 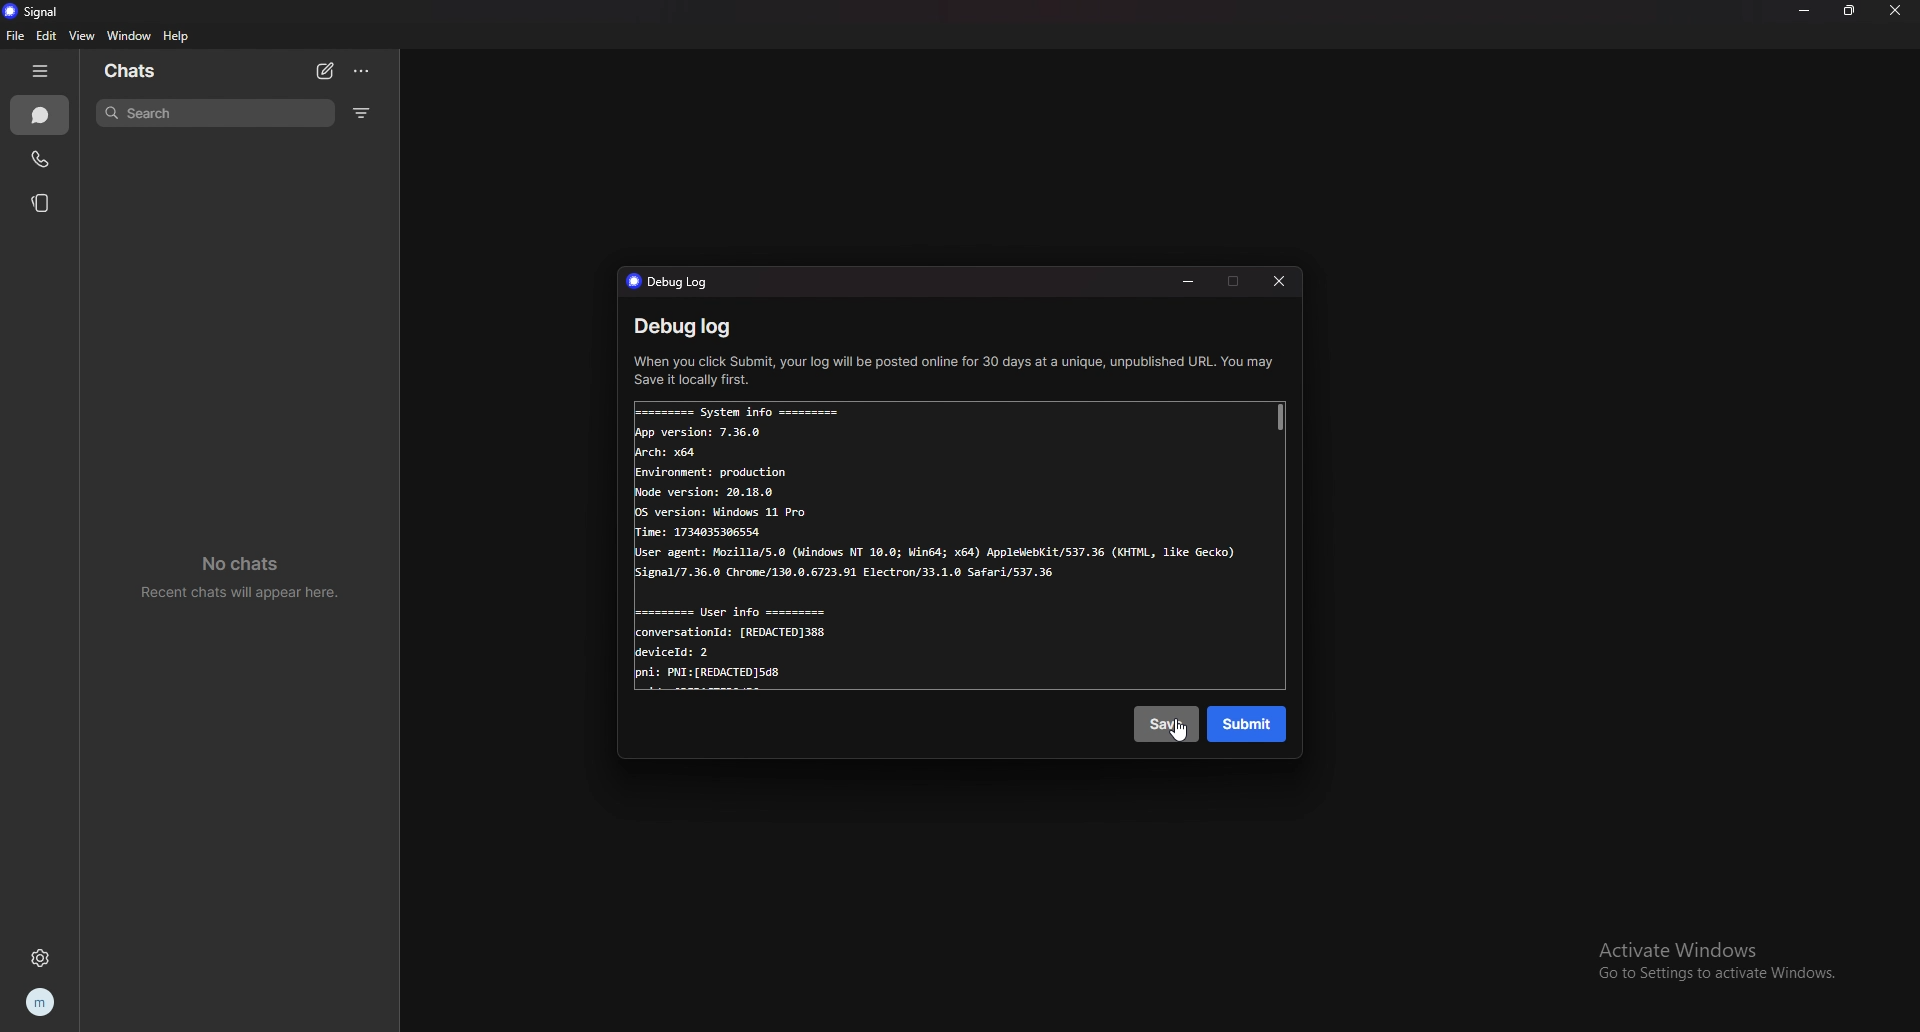 What do you see at coordinates (955, 370) in the screenshot?
I see `When you click Submit, your log will be posted online for 30 days at a unique, unpublished URL. You may
‘Save it locally first.` at bounding box center [955, 370].